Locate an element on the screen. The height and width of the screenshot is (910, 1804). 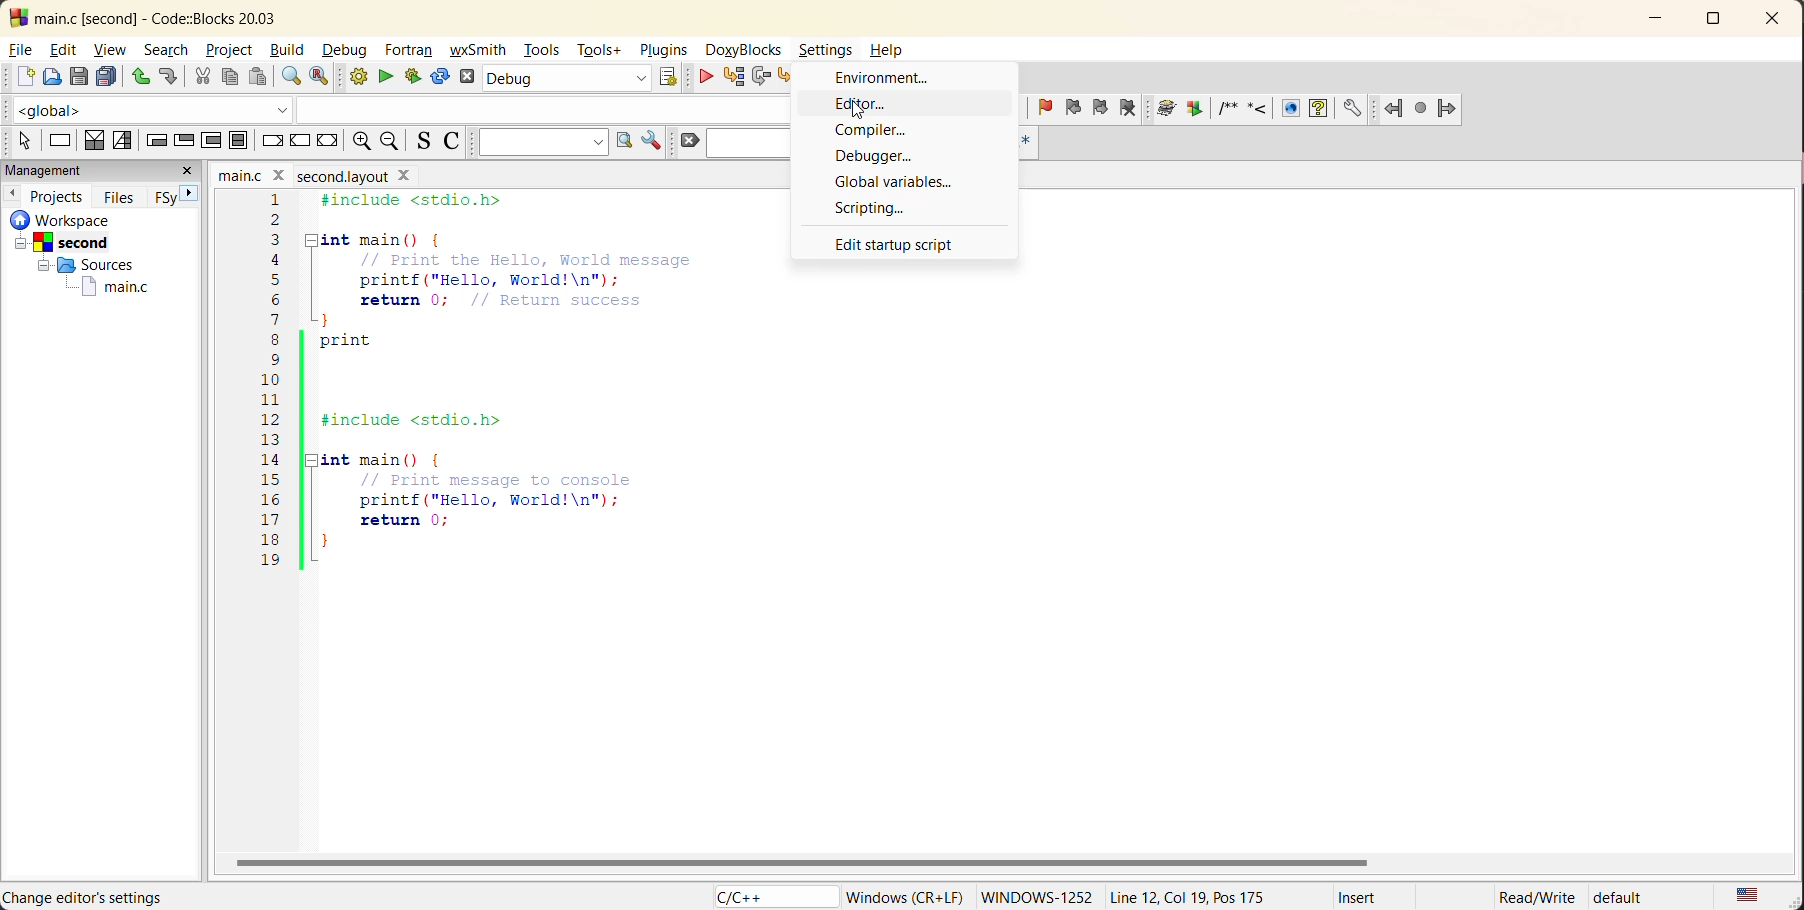
close is located at coordinates (1776, 23).